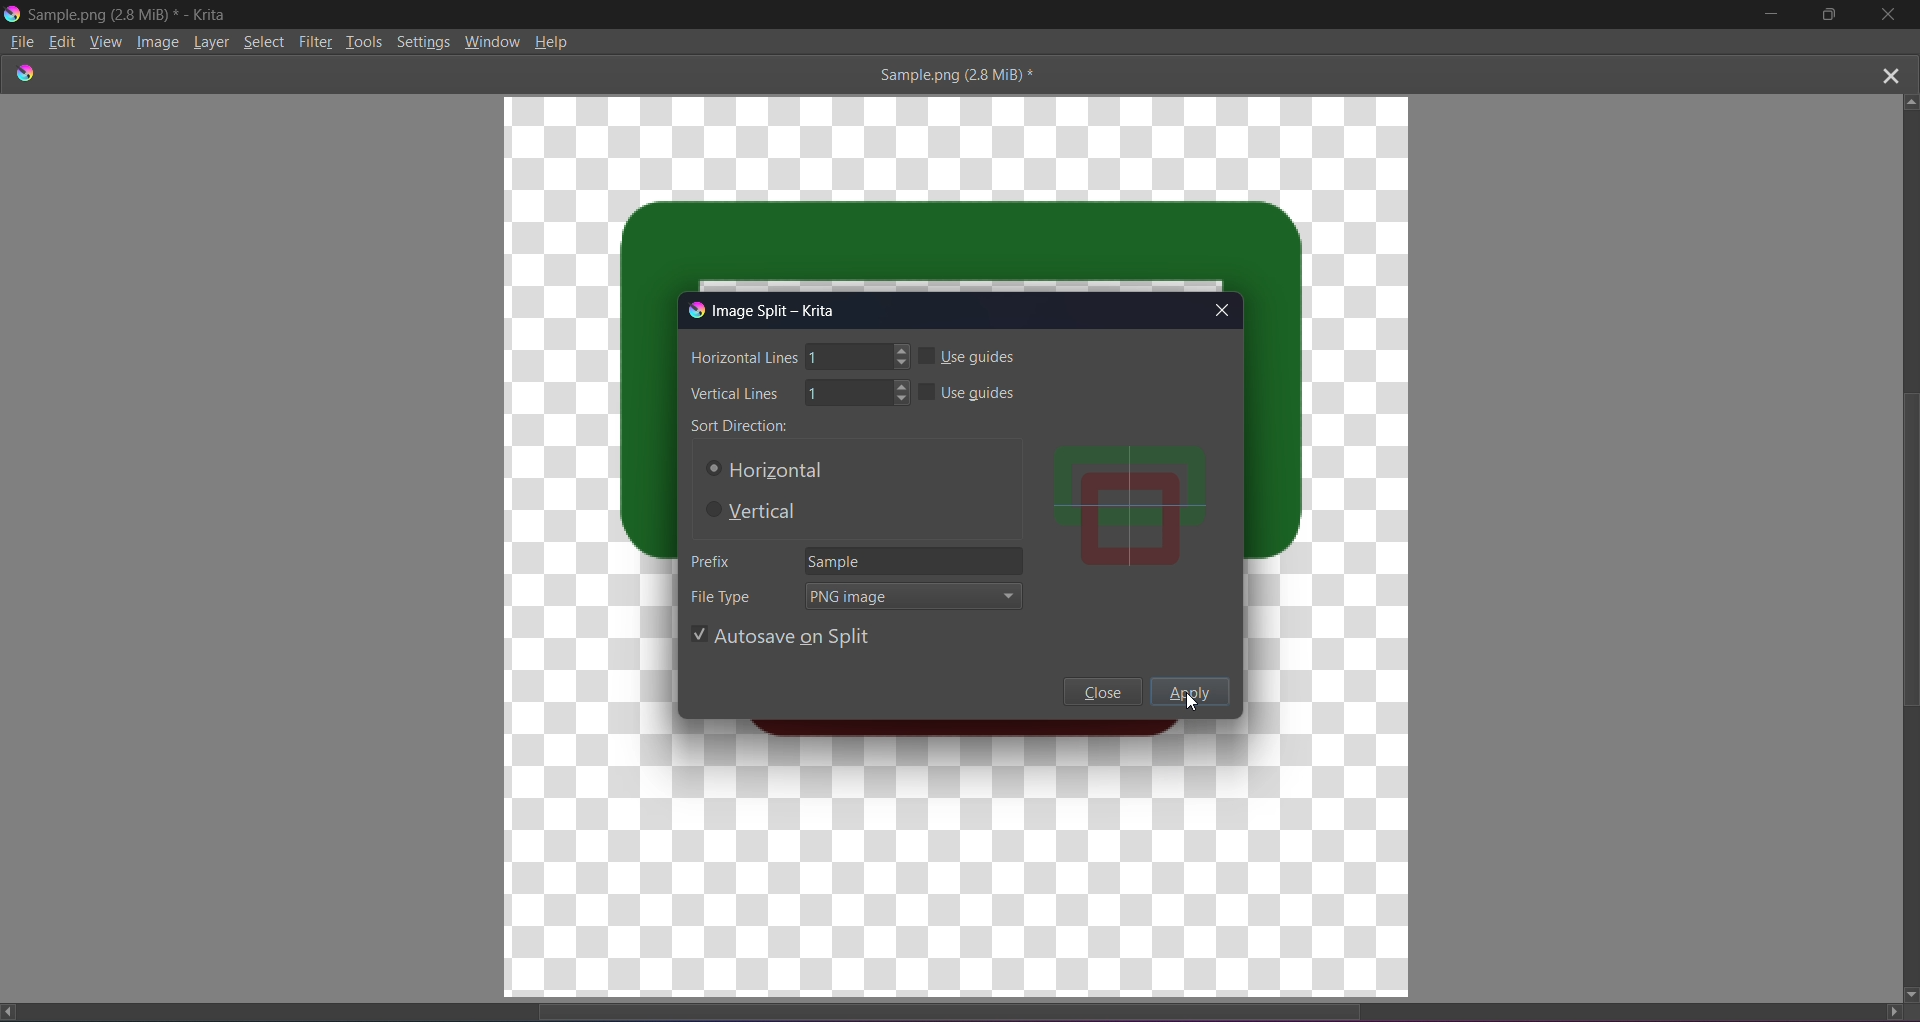 This screenshot has height=1022, width=1920. I want to click on Vertical Lines, so click(798, 394).